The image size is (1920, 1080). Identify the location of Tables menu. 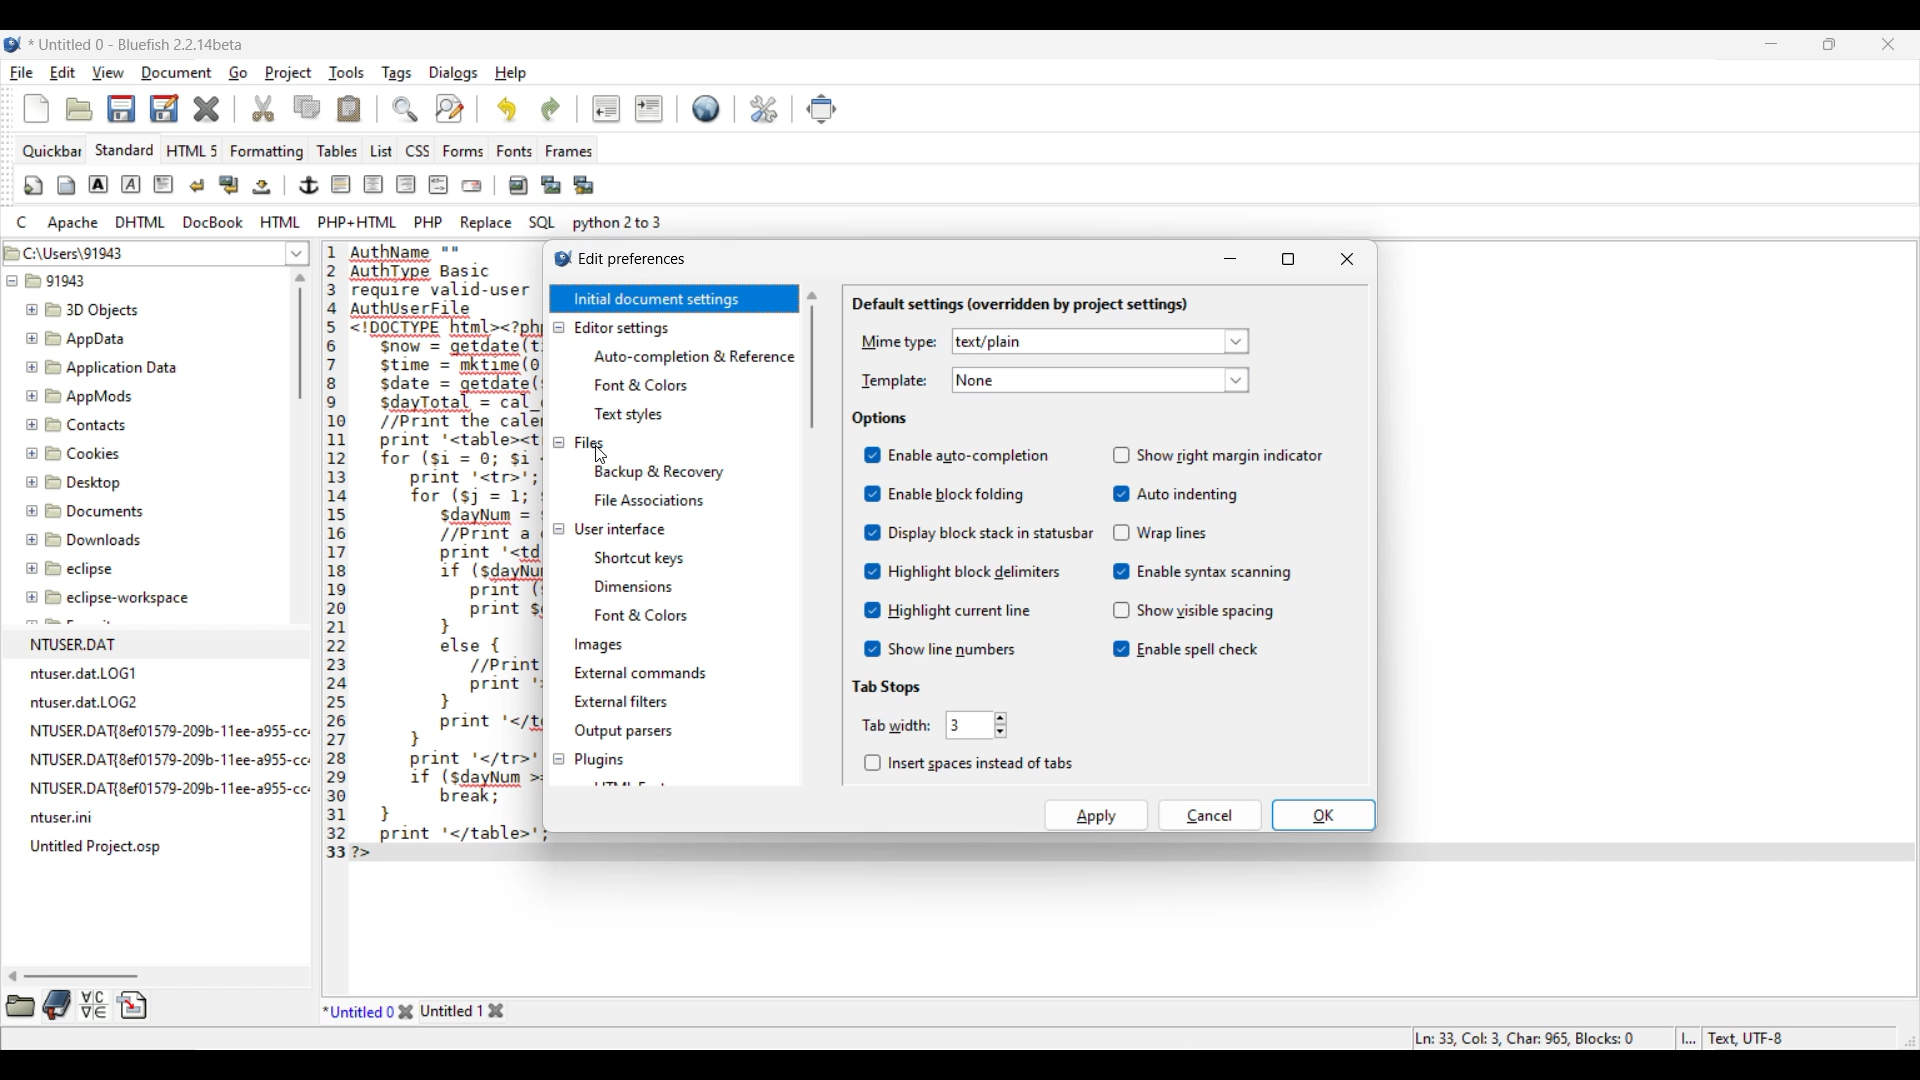
(337, 151).